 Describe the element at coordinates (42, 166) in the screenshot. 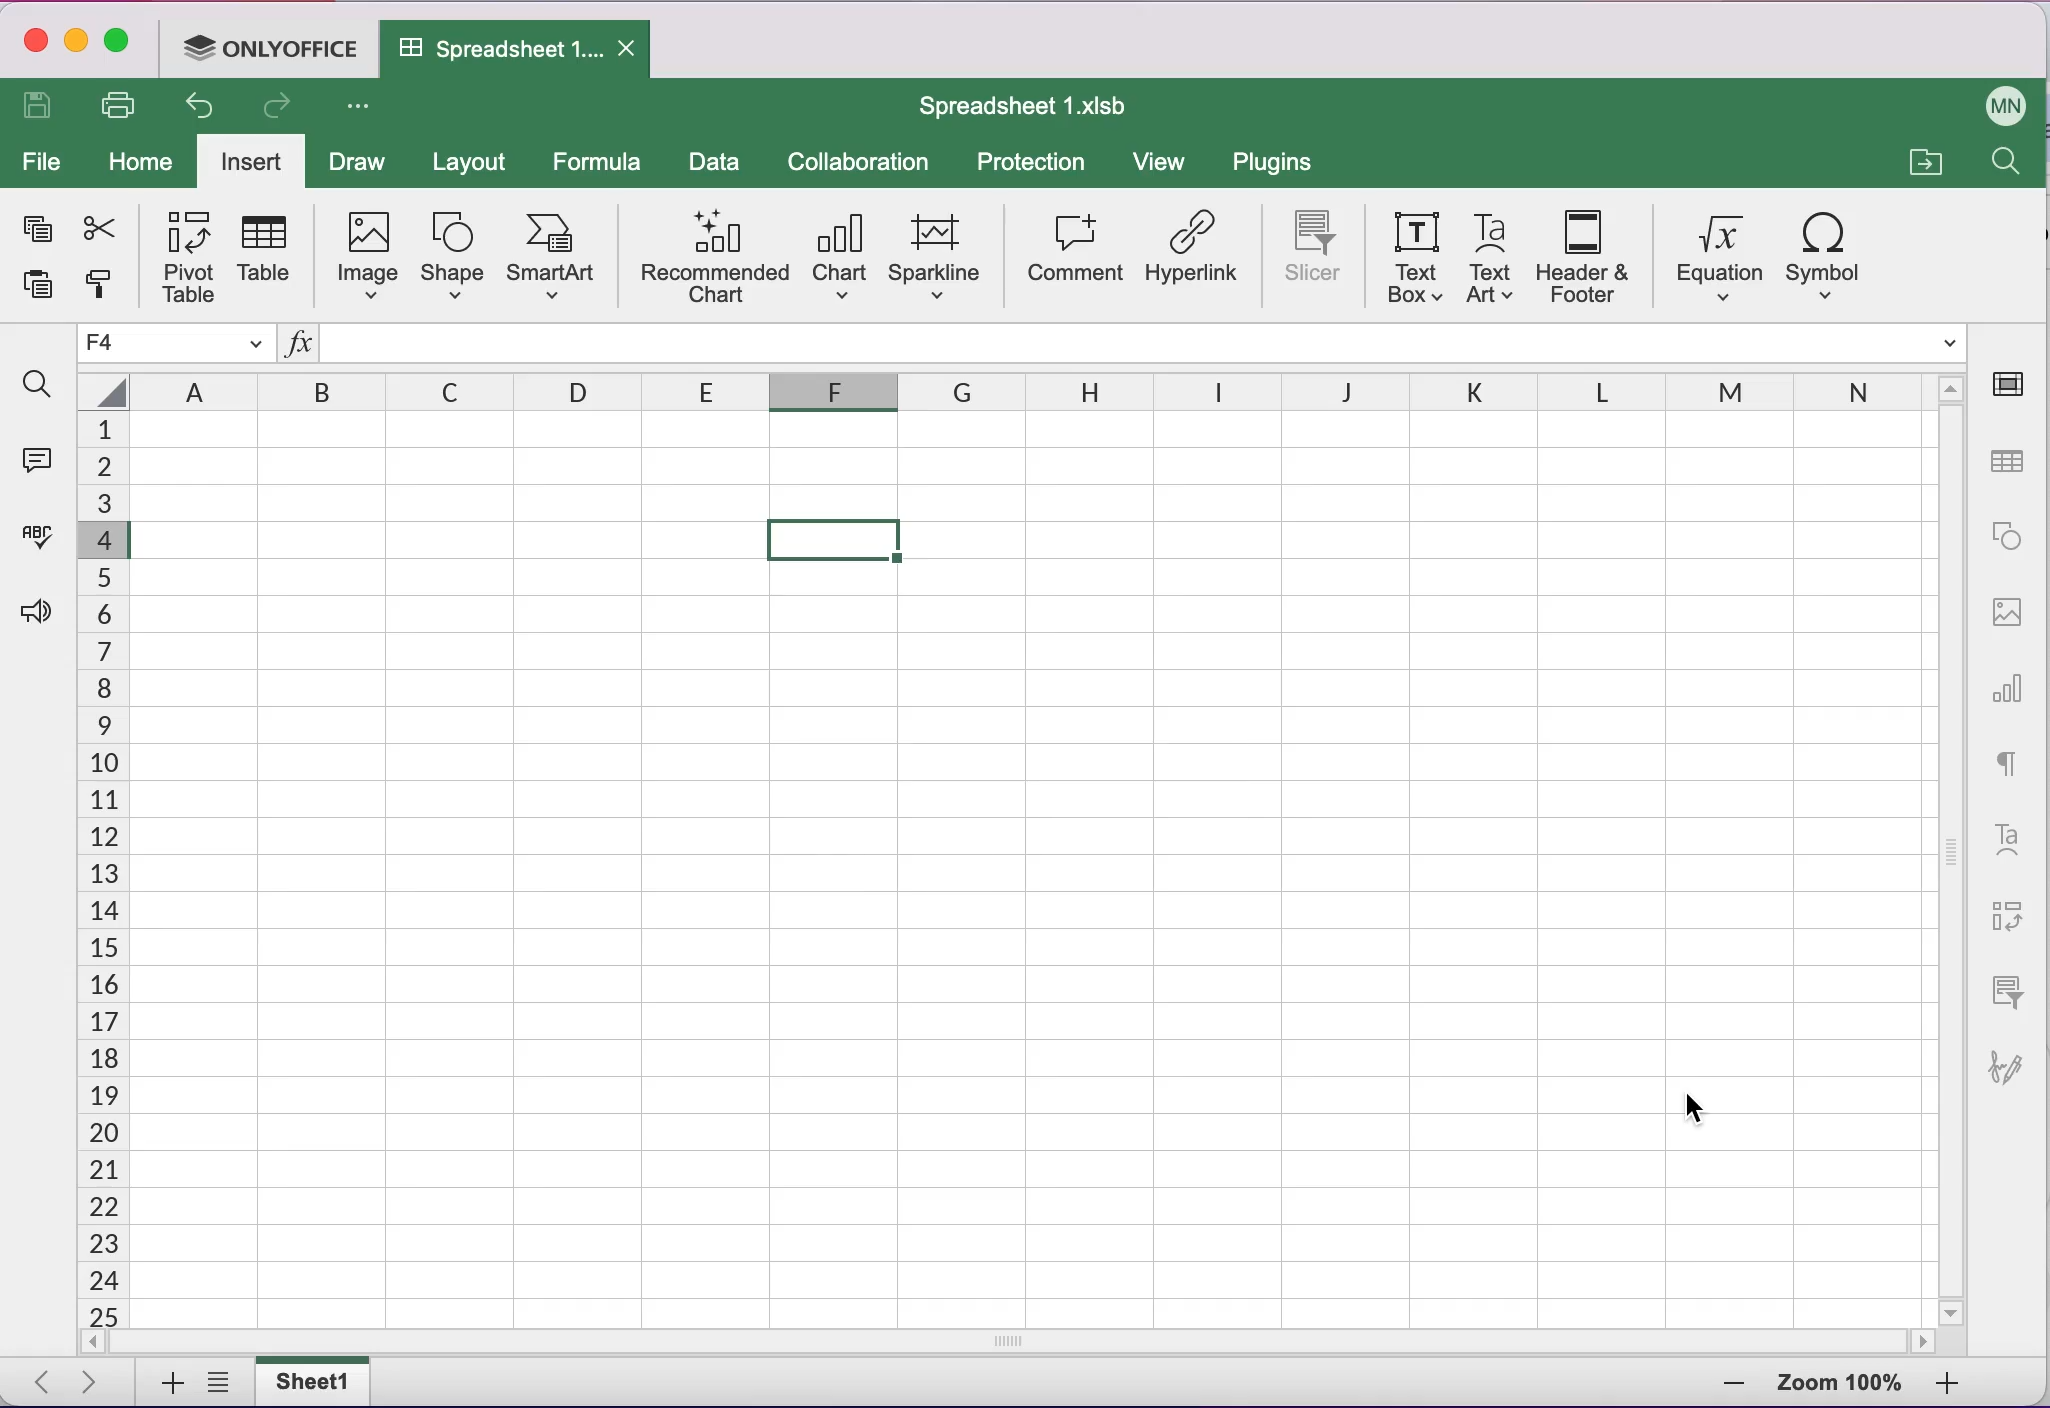

I see `file` at that location.